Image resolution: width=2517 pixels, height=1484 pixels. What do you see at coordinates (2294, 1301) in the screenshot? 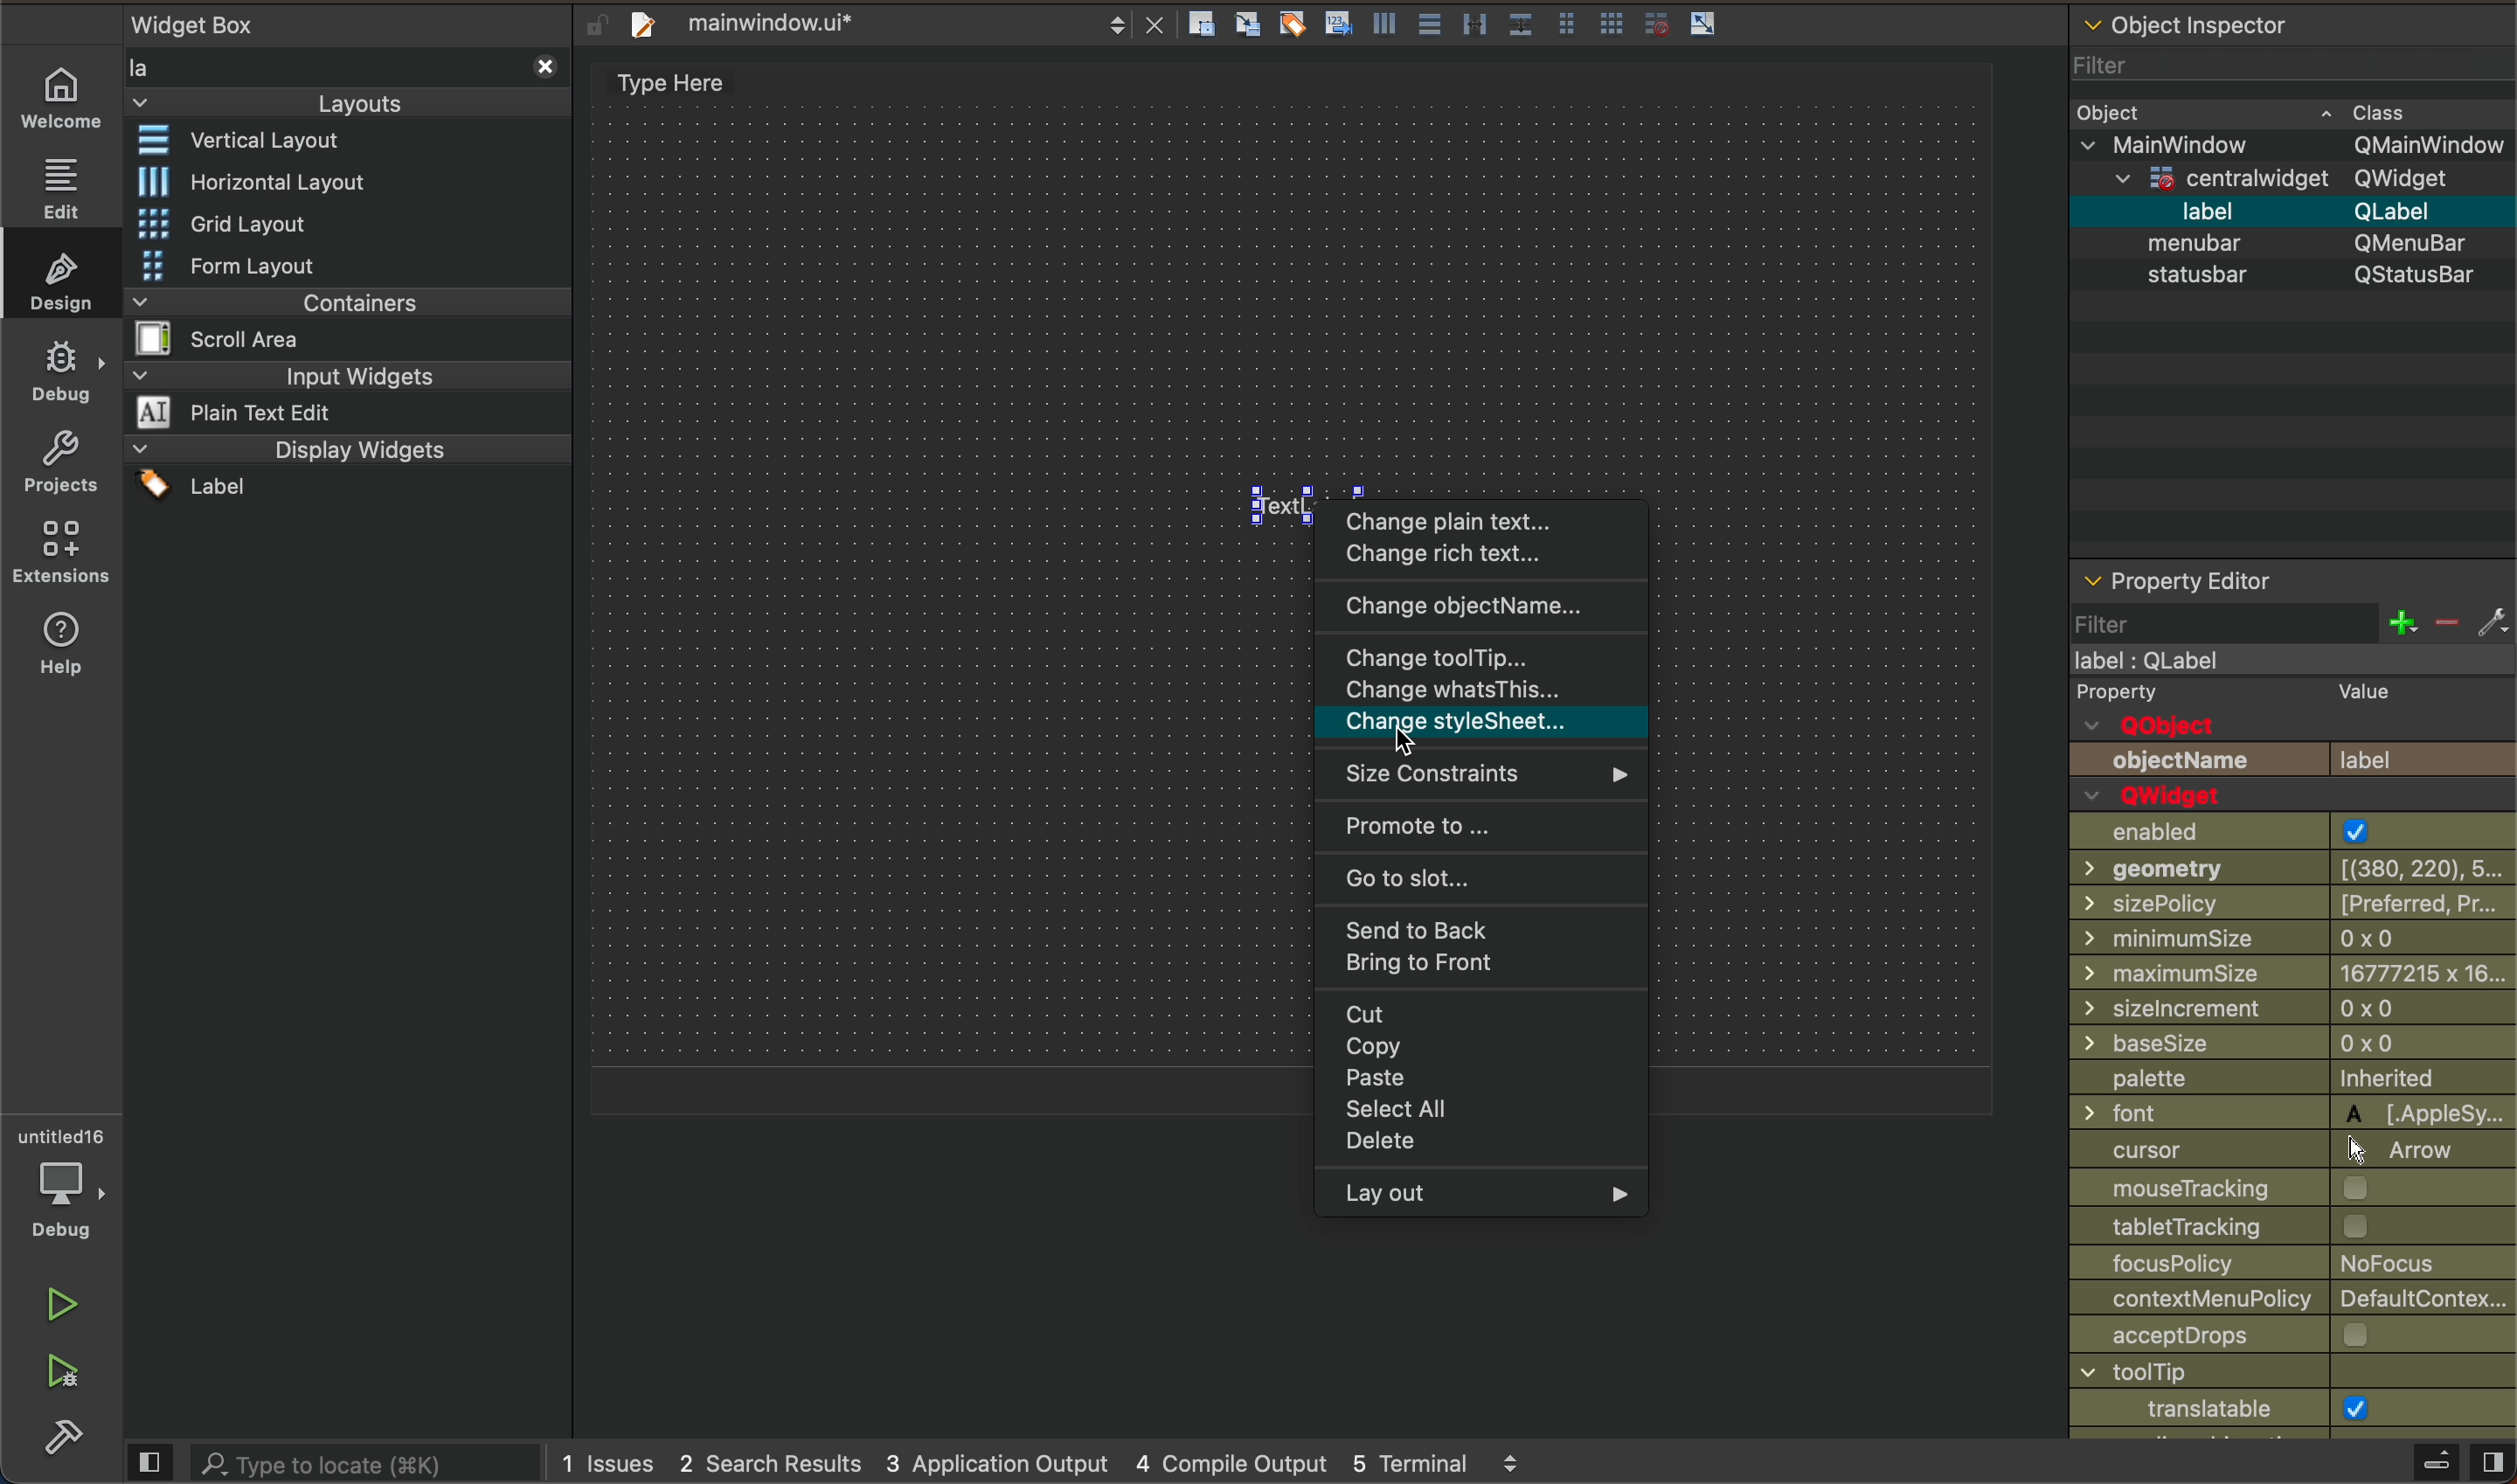
I see `contextMenuPlicy` at bounding box center [2294, 1301].